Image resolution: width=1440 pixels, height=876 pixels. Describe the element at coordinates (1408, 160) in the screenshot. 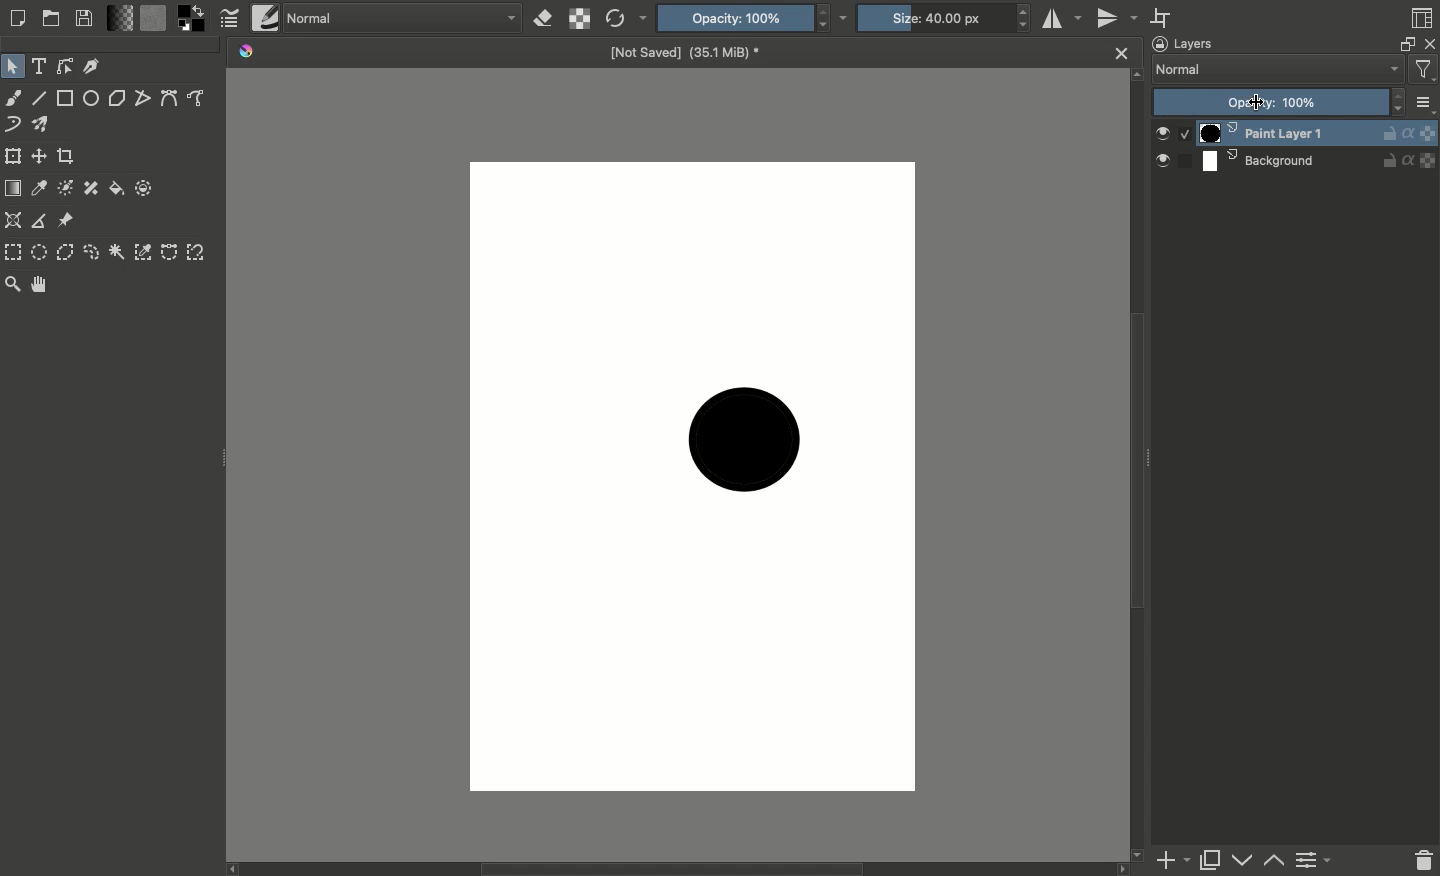

I see `alpha` at that location.